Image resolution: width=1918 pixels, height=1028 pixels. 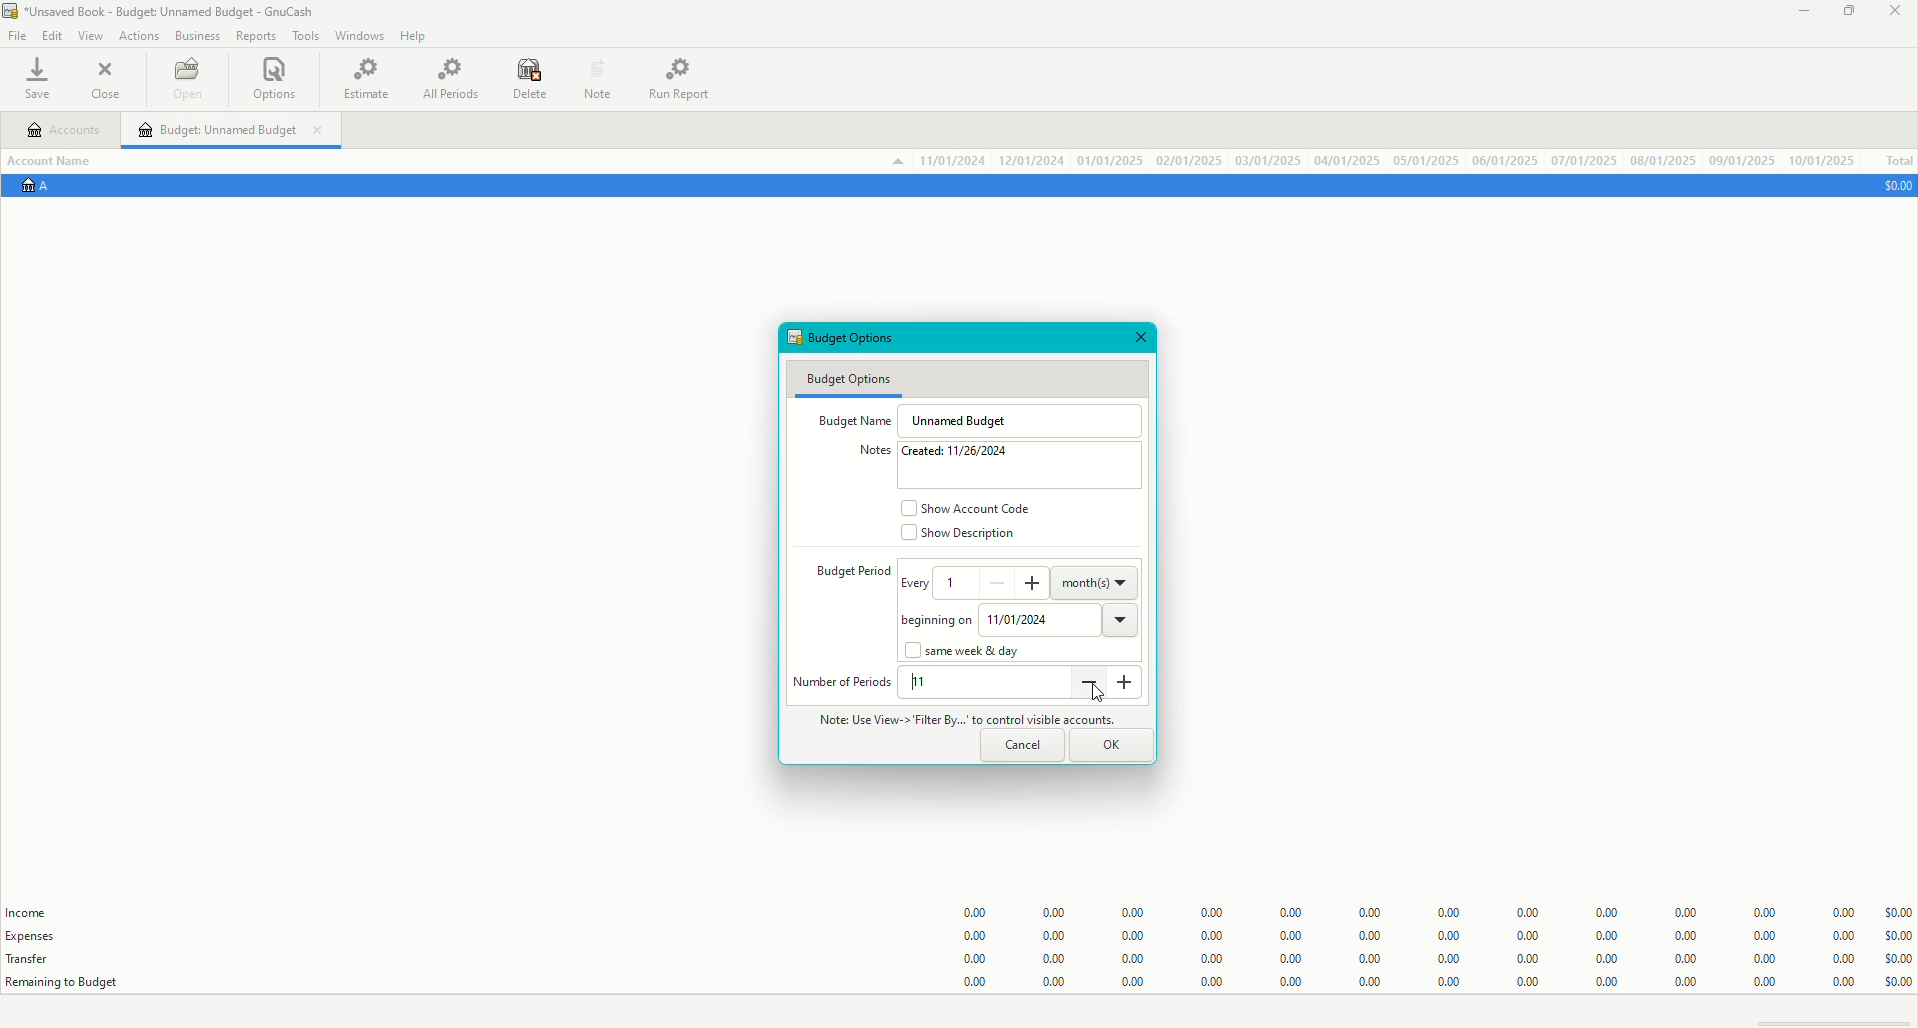 I want to click on View, so click(x=89, y=37).